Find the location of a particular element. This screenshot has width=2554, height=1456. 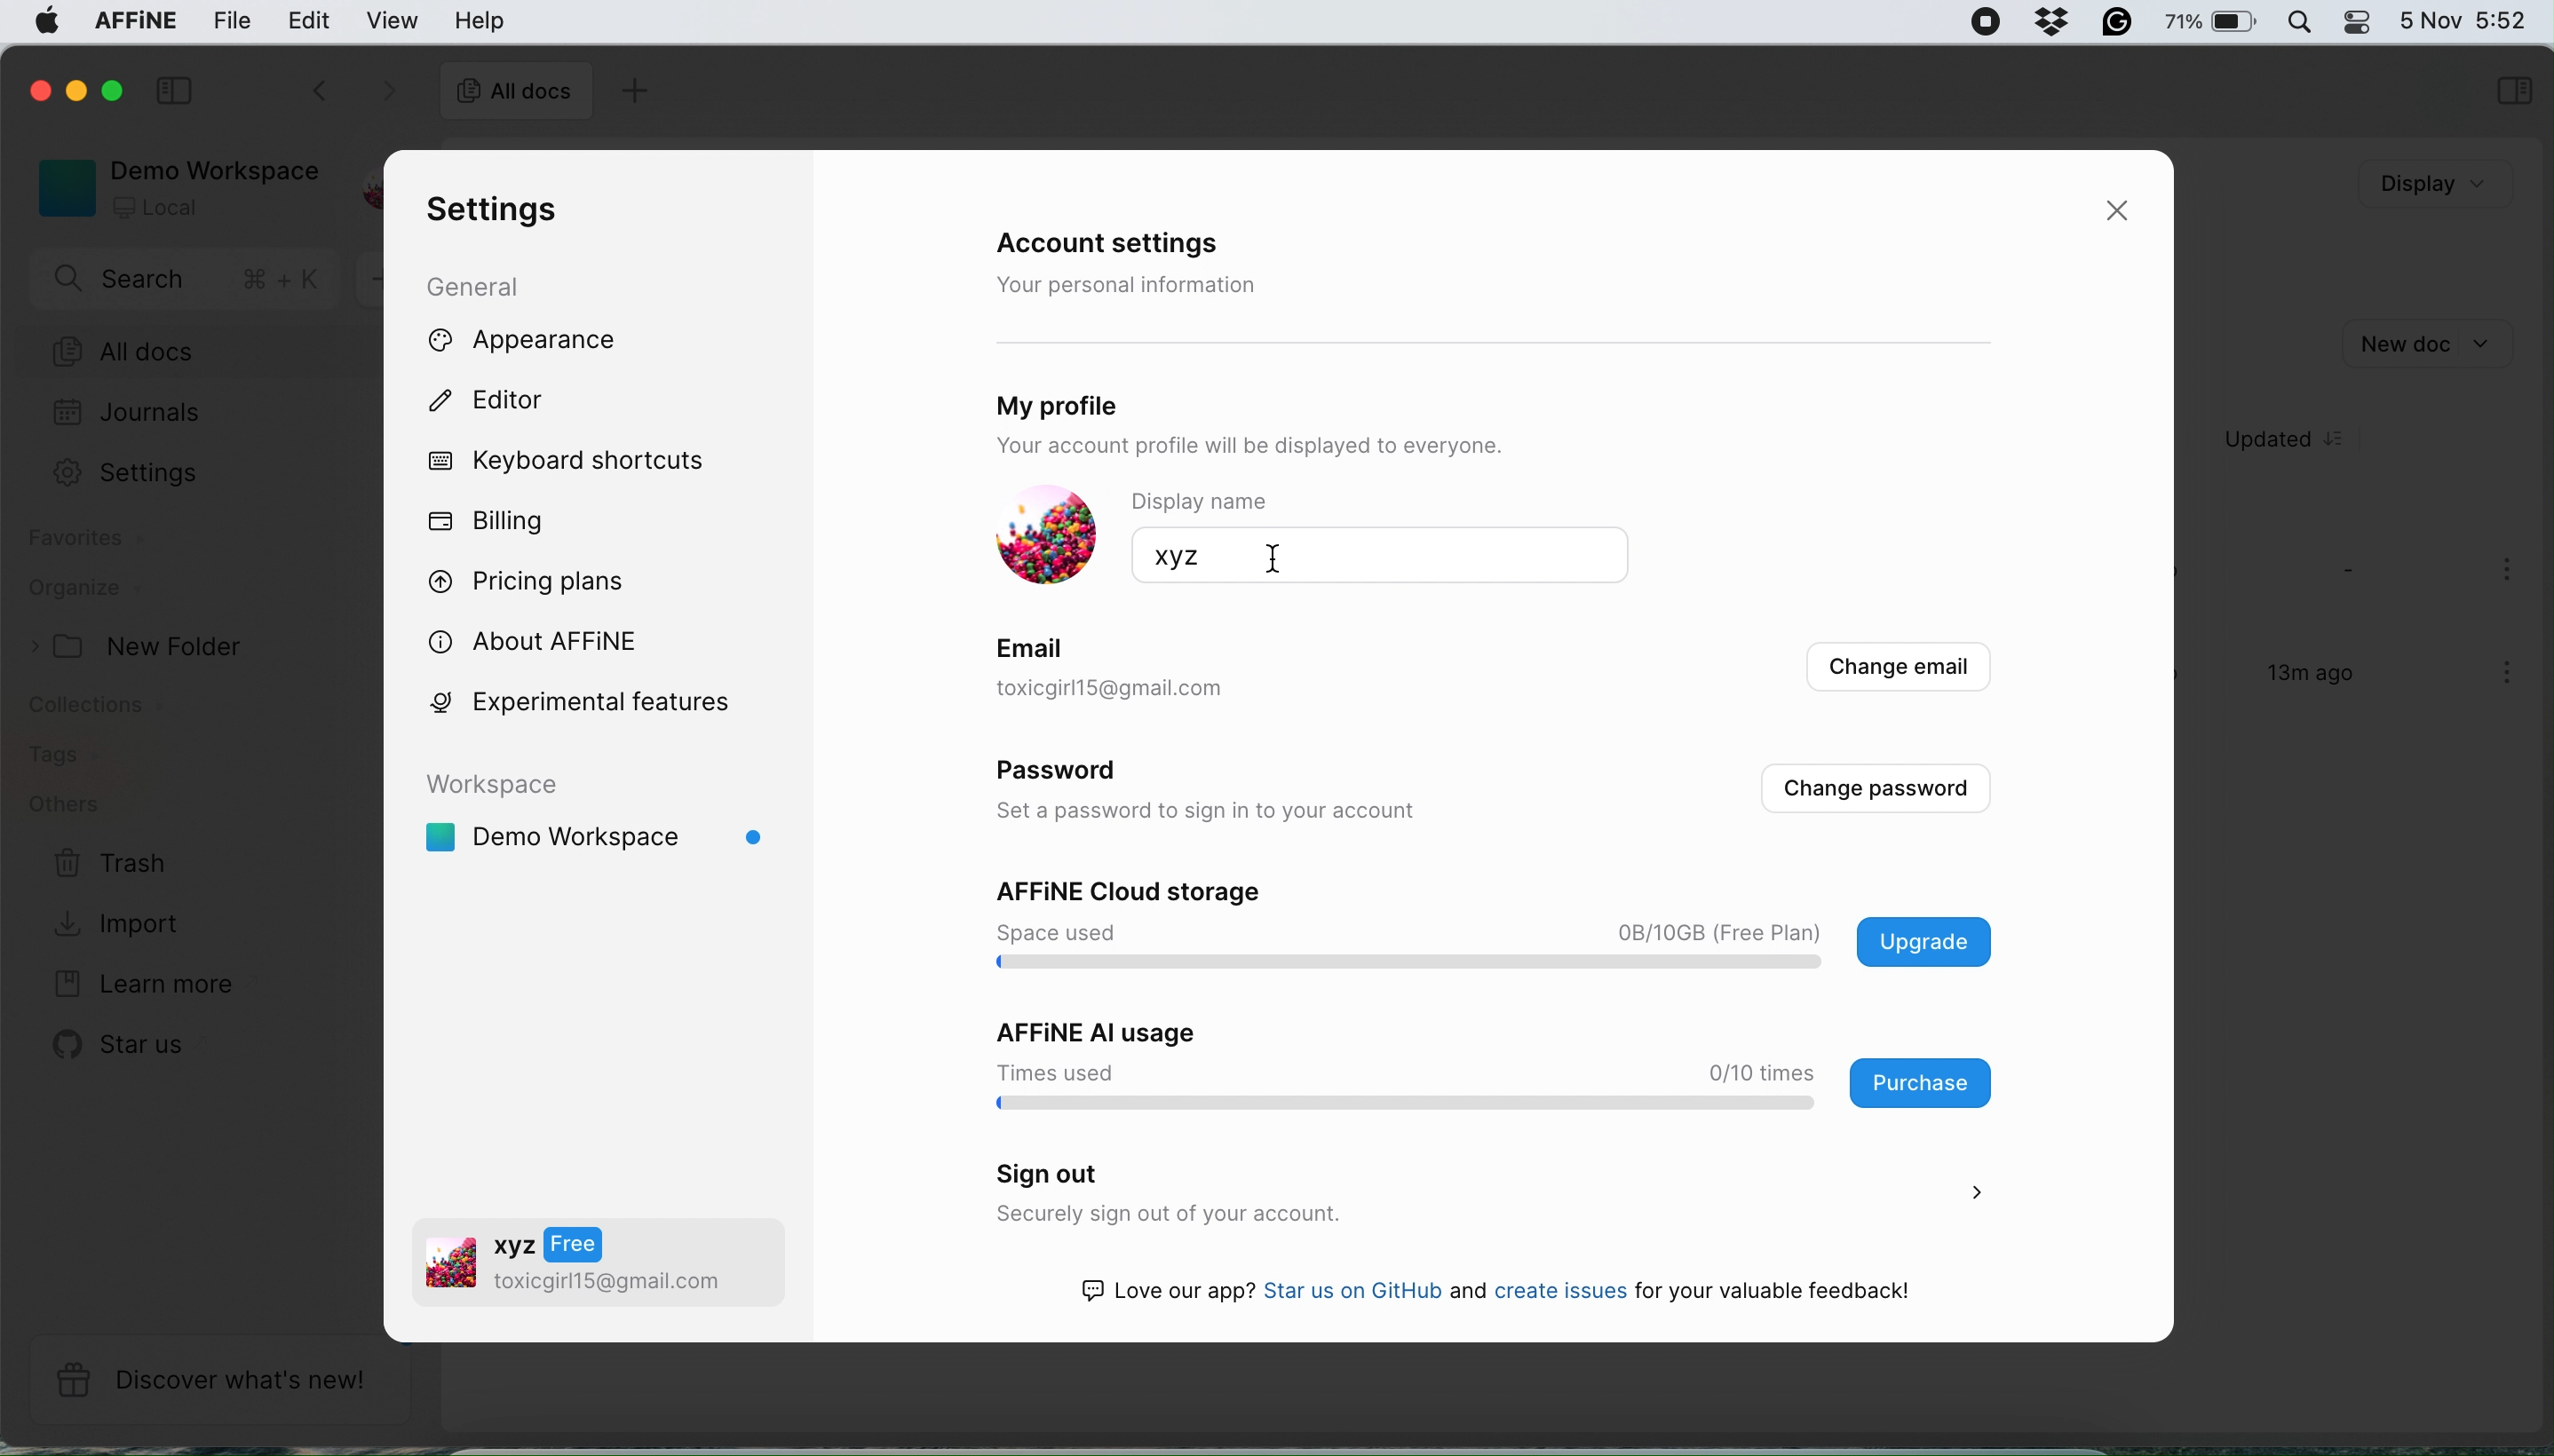

settings is located at coordinates (138, 473).